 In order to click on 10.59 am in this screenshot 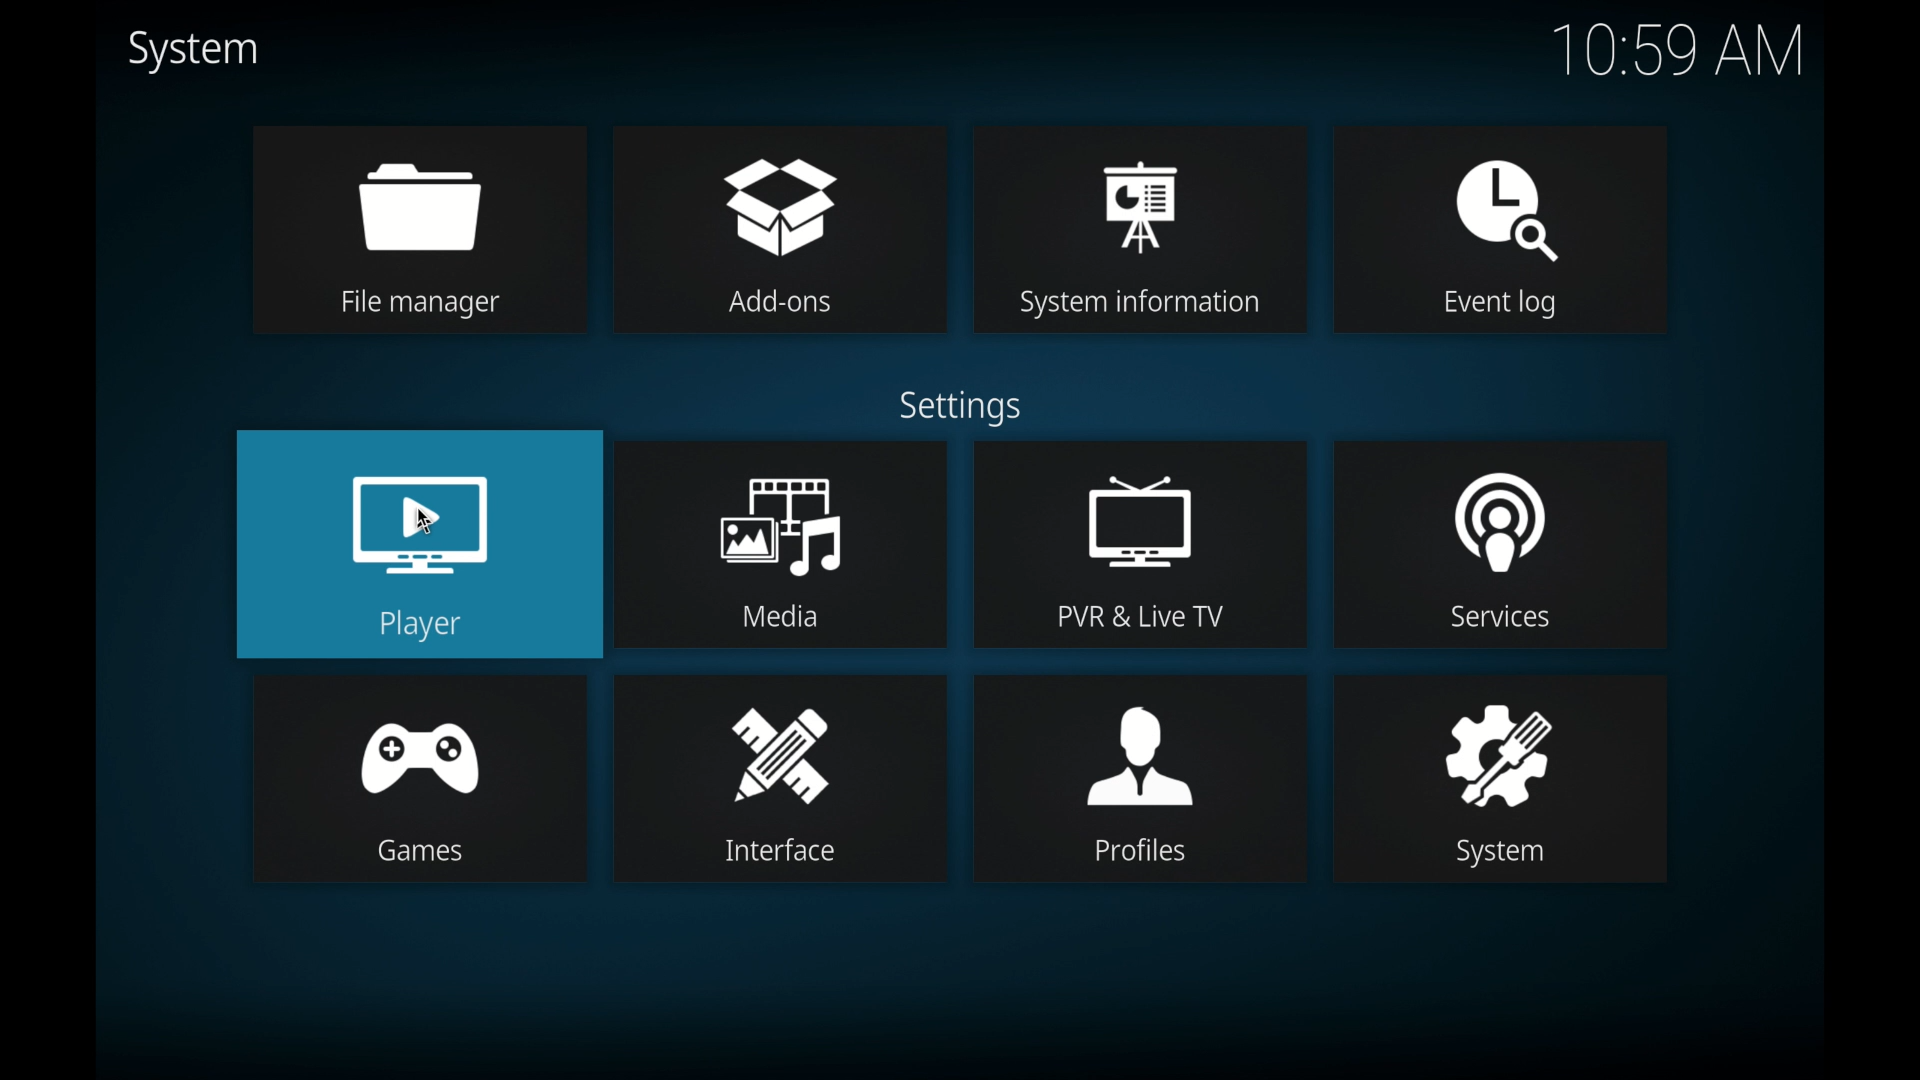, I will do `click(1676, 51)`.